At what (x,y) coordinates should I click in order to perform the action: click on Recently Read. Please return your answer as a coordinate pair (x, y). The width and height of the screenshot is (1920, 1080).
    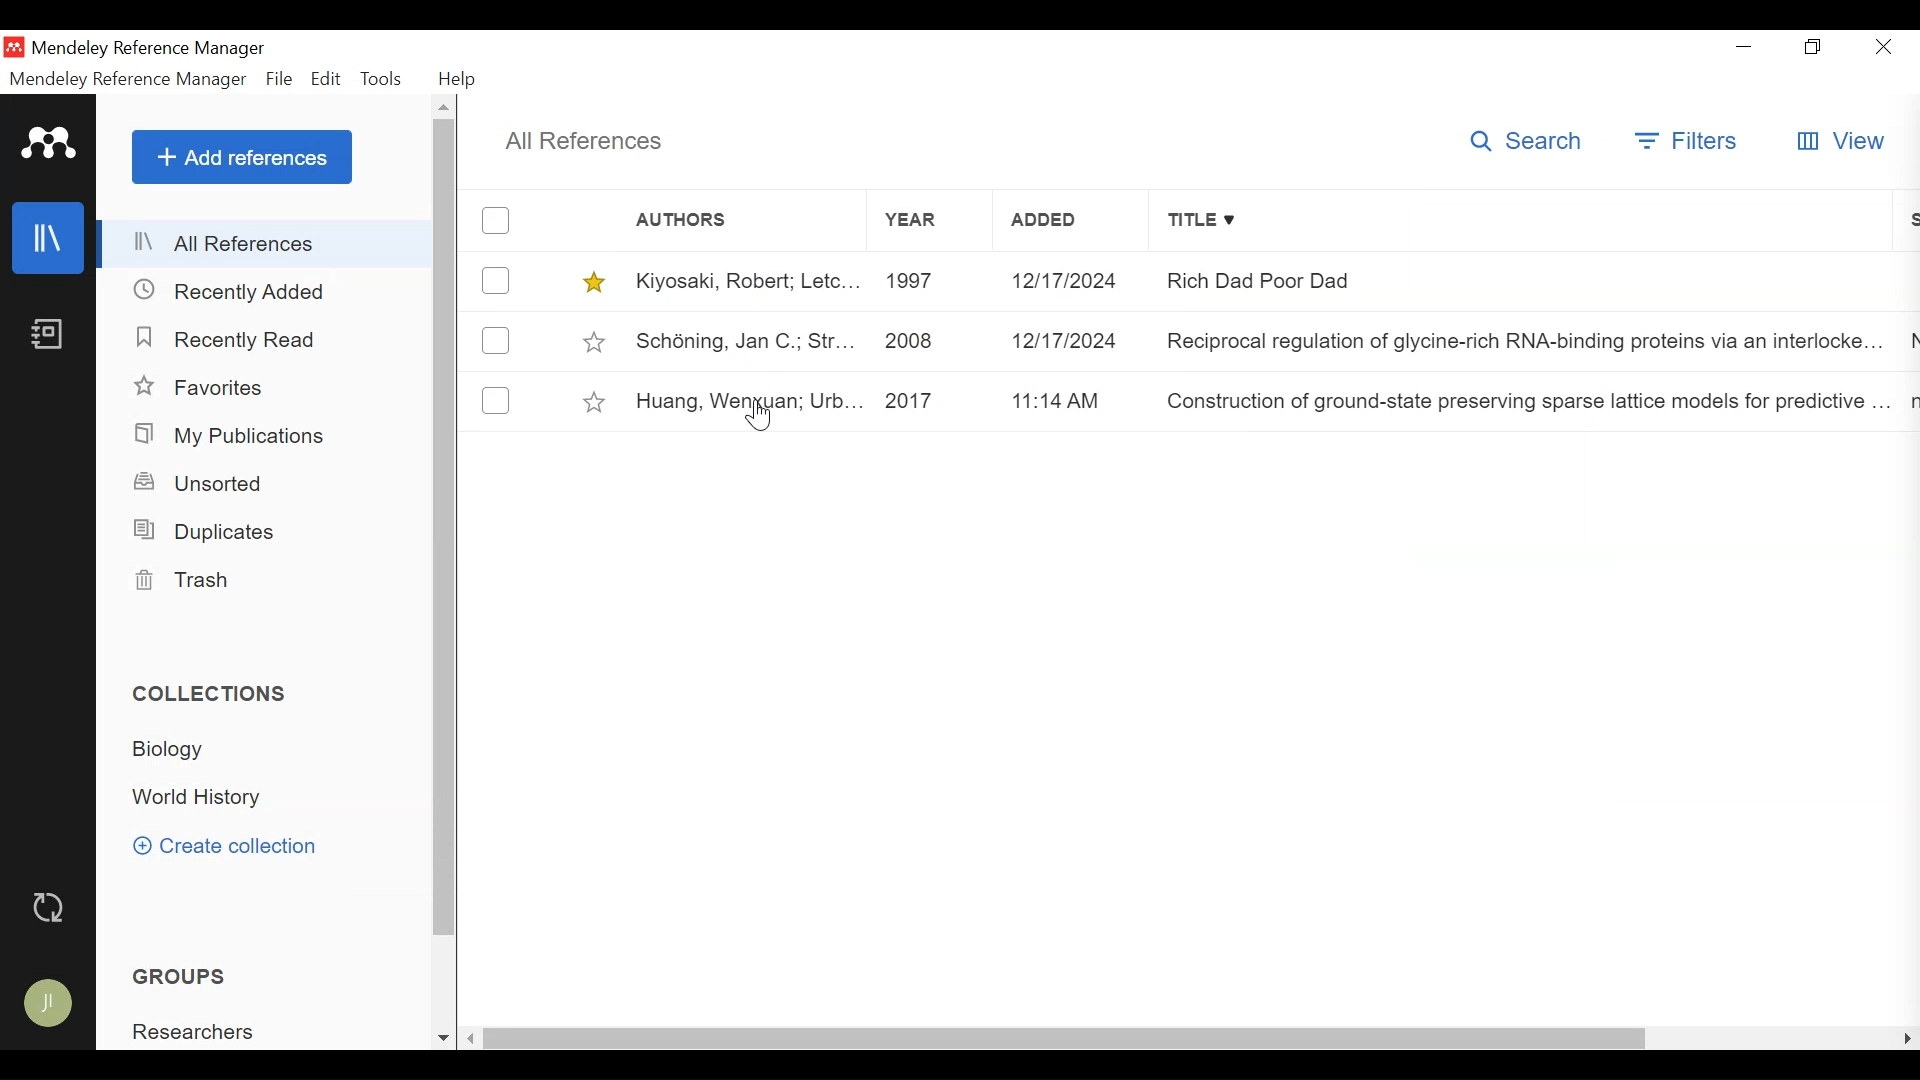
    Looking at the image, I should click on (230, 339).